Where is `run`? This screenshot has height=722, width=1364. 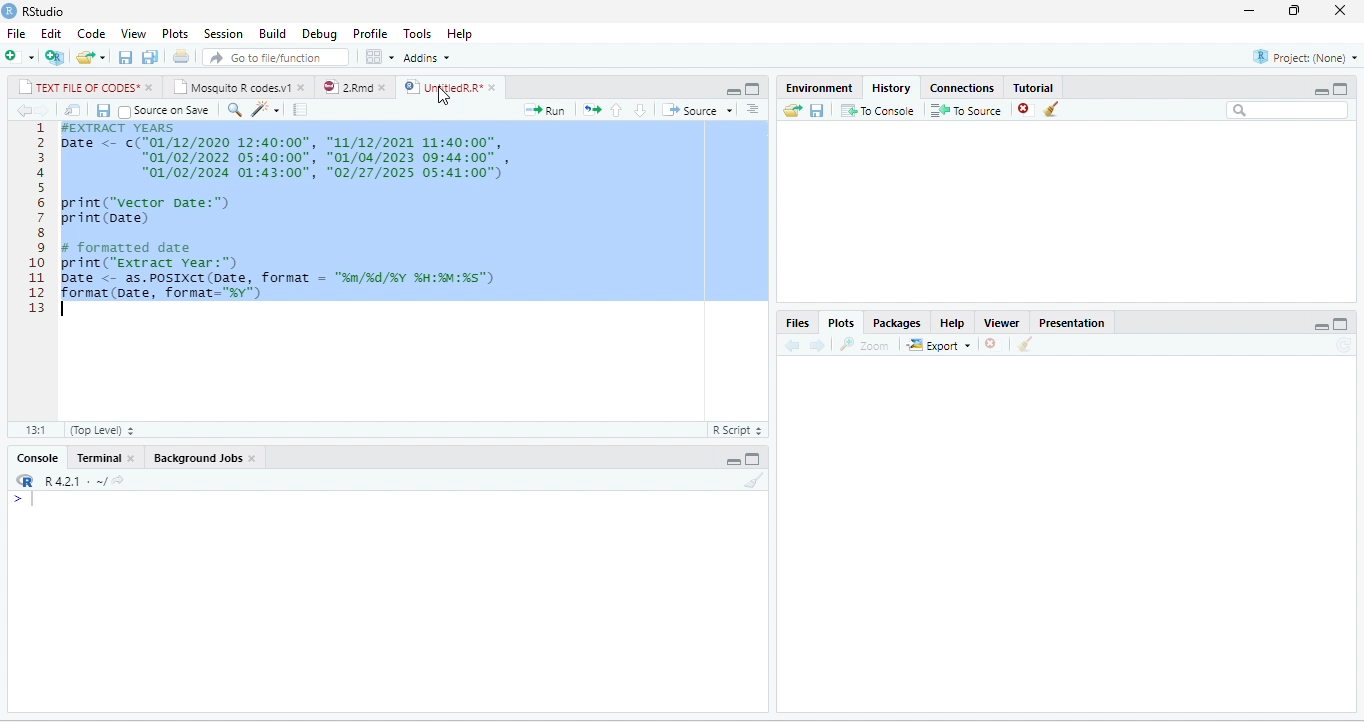
run is located at coordinates (546, 110).